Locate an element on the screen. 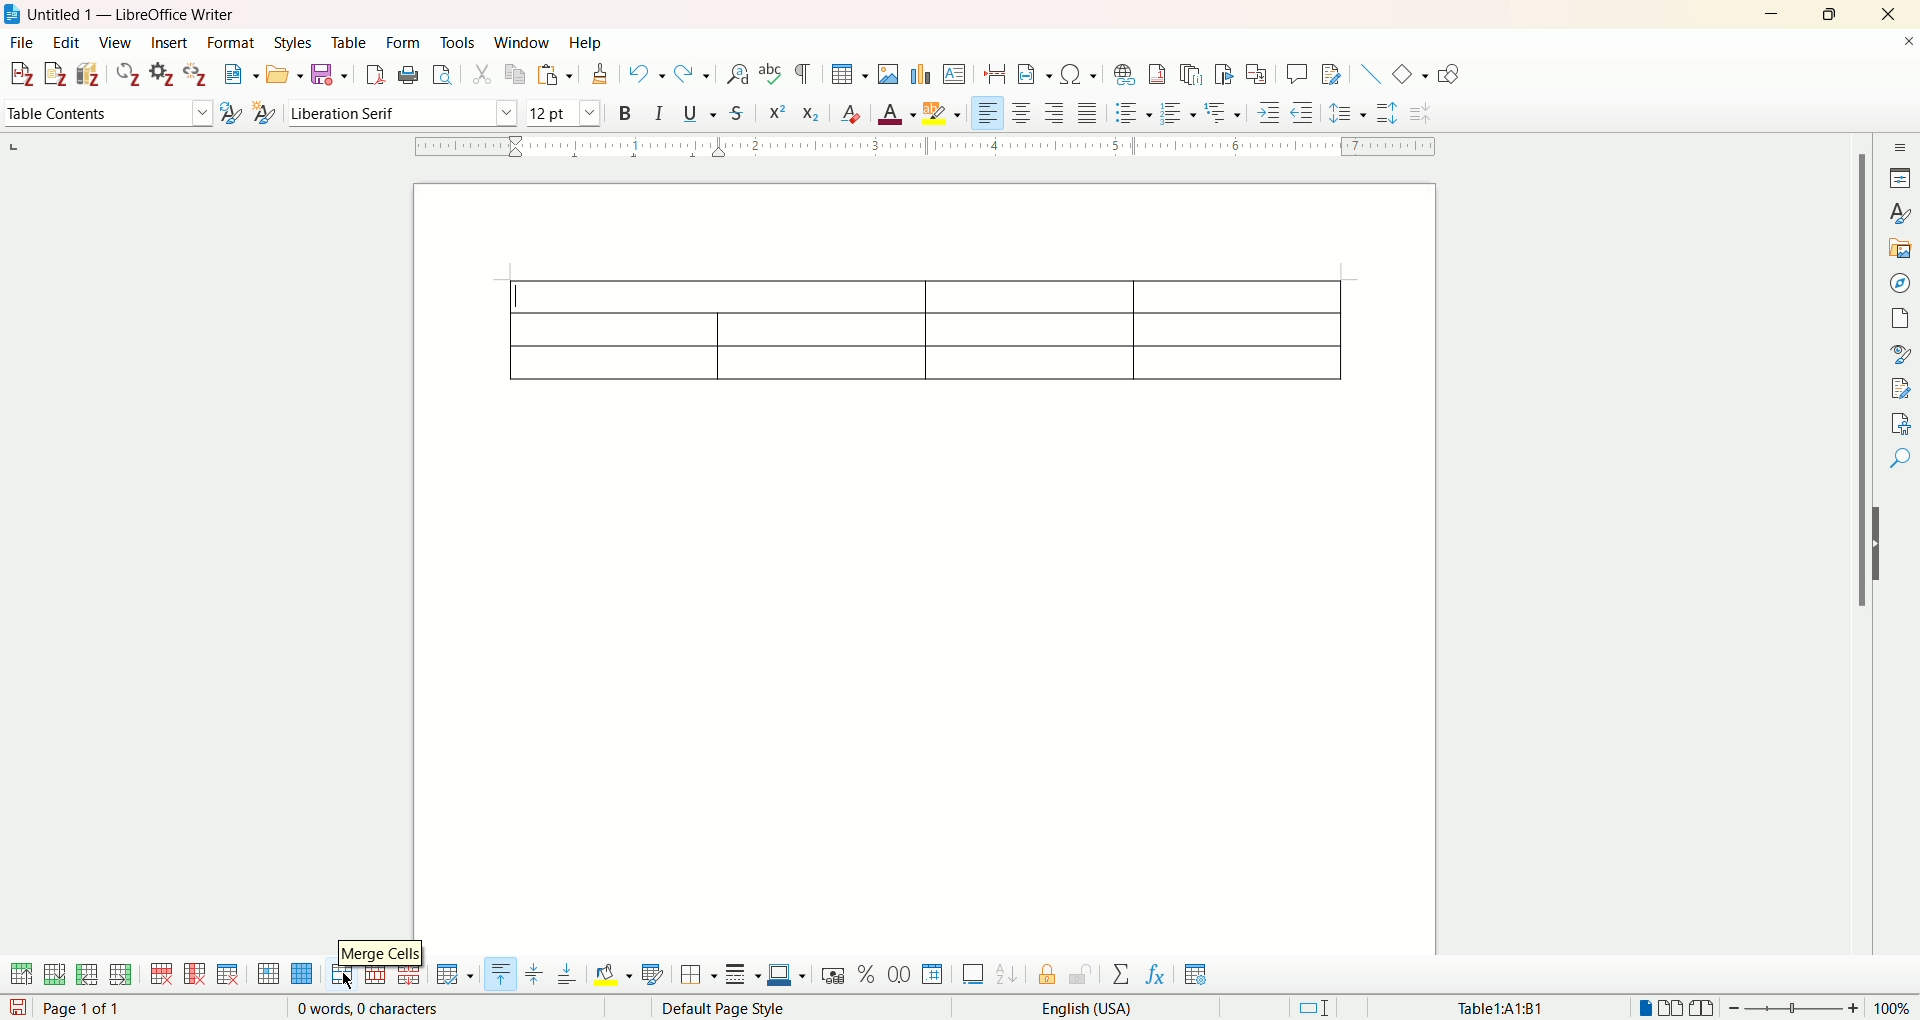  sort is located at coordinates (1009, 973).